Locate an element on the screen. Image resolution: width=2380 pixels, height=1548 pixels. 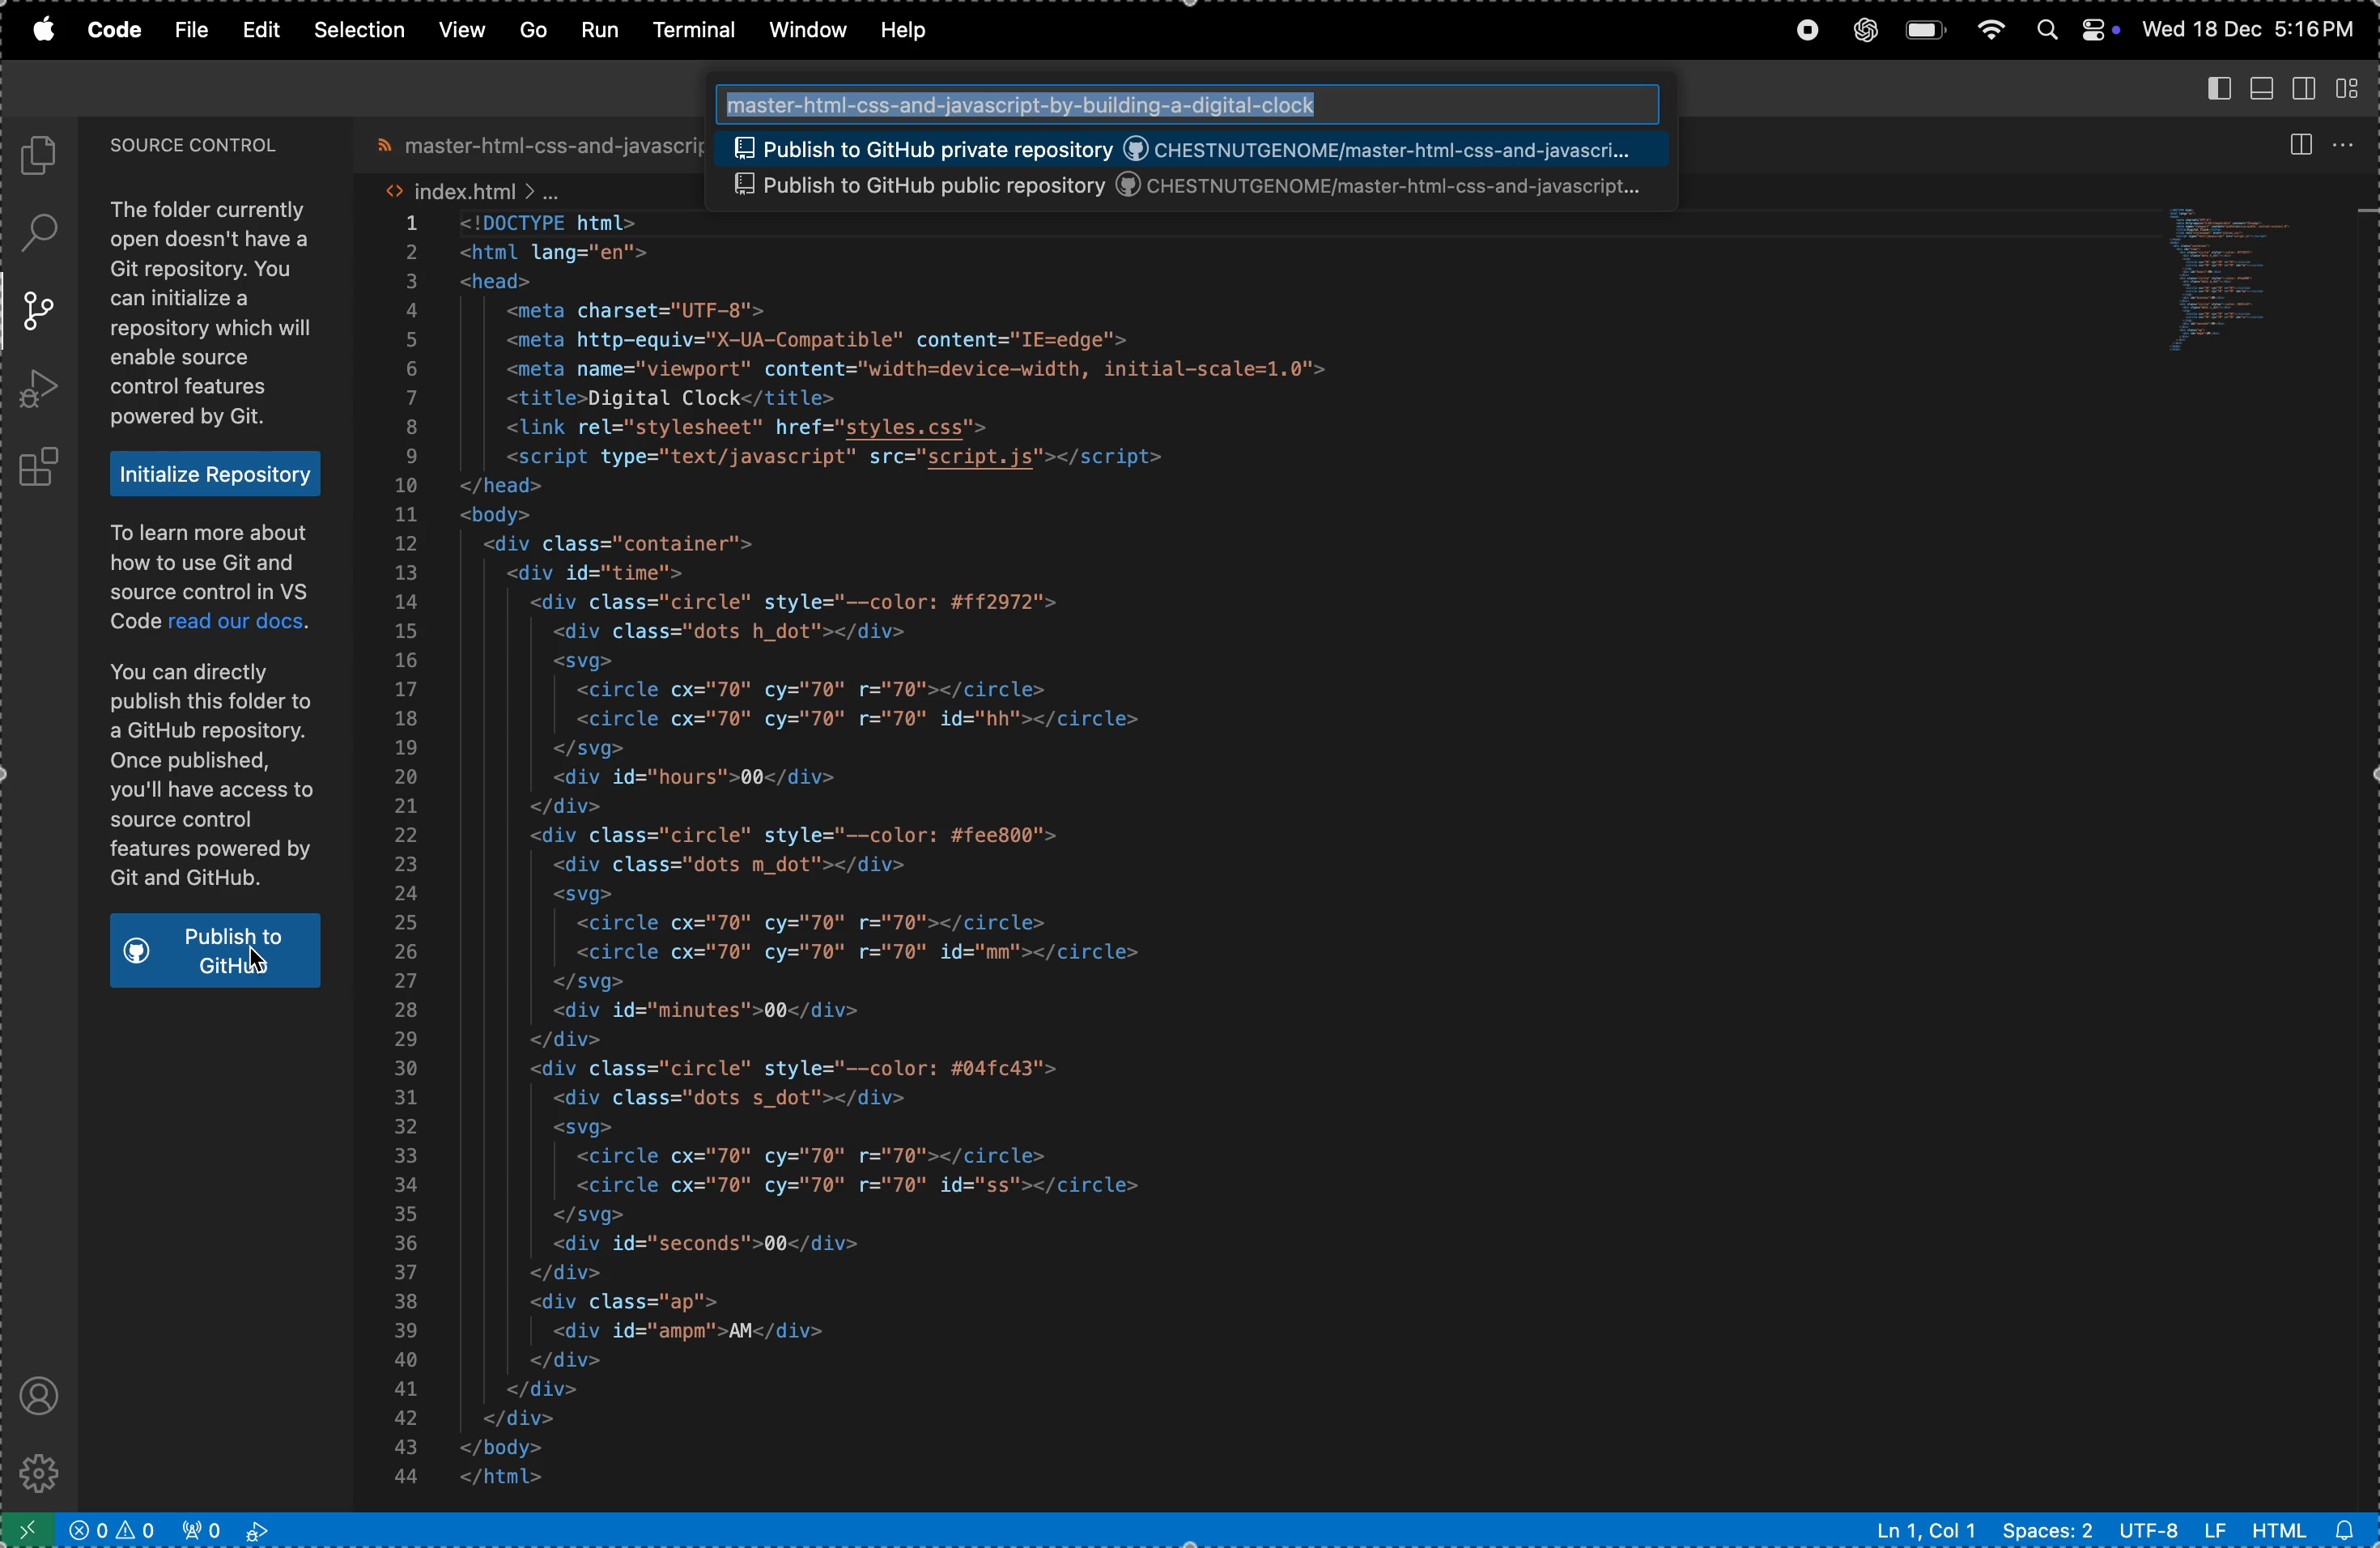
<link rel="stylesheet" href="styles.css"> is located at coordinates (762, 428).